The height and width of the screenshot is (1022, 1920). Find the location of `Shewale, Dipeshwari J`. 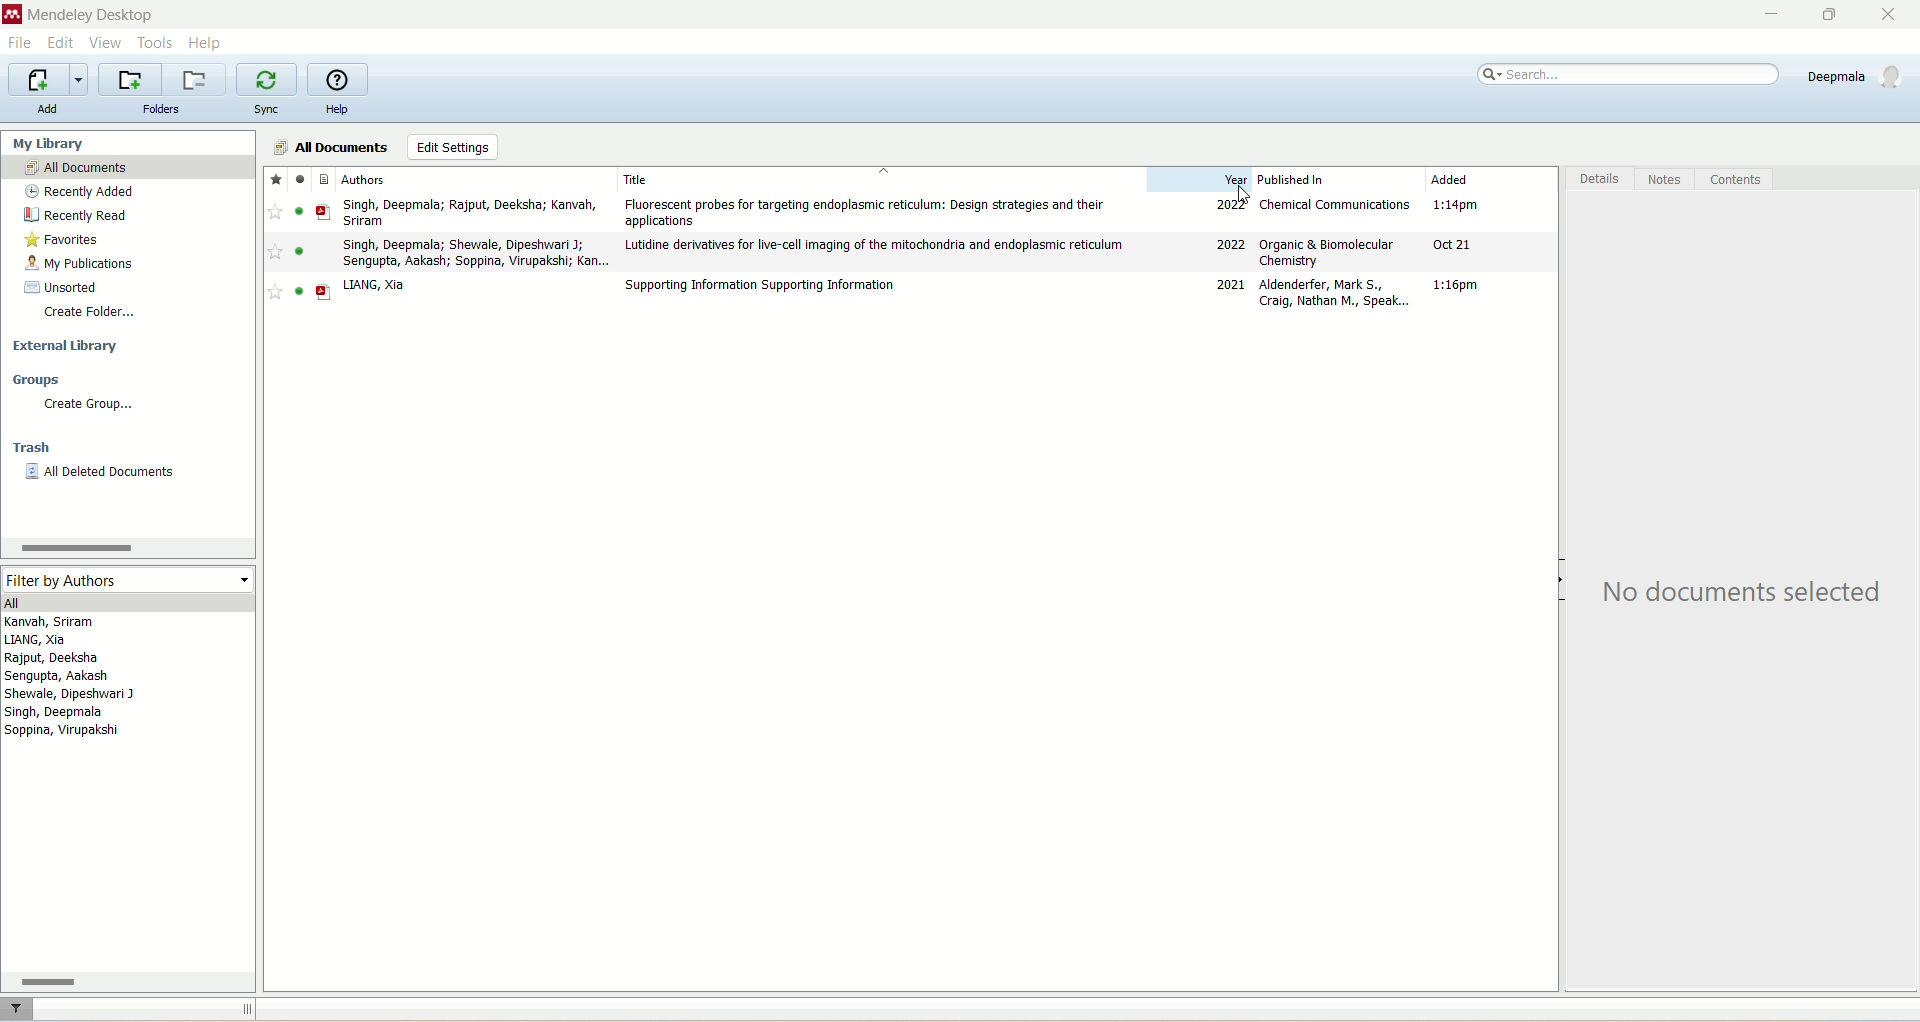

Shewale, Dipeshwari J is located at coordinates (68, 693).